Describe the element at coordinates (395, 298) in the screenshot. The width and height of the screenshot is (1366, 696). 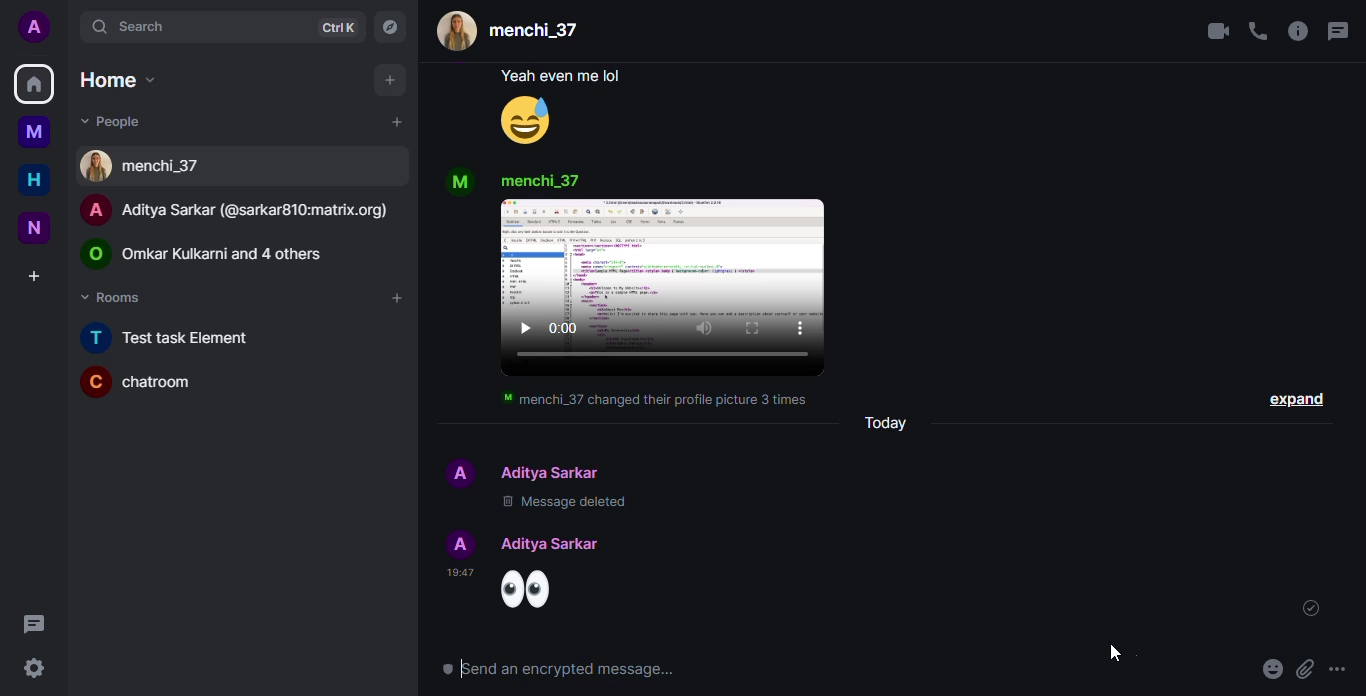
I see `add` at that location.